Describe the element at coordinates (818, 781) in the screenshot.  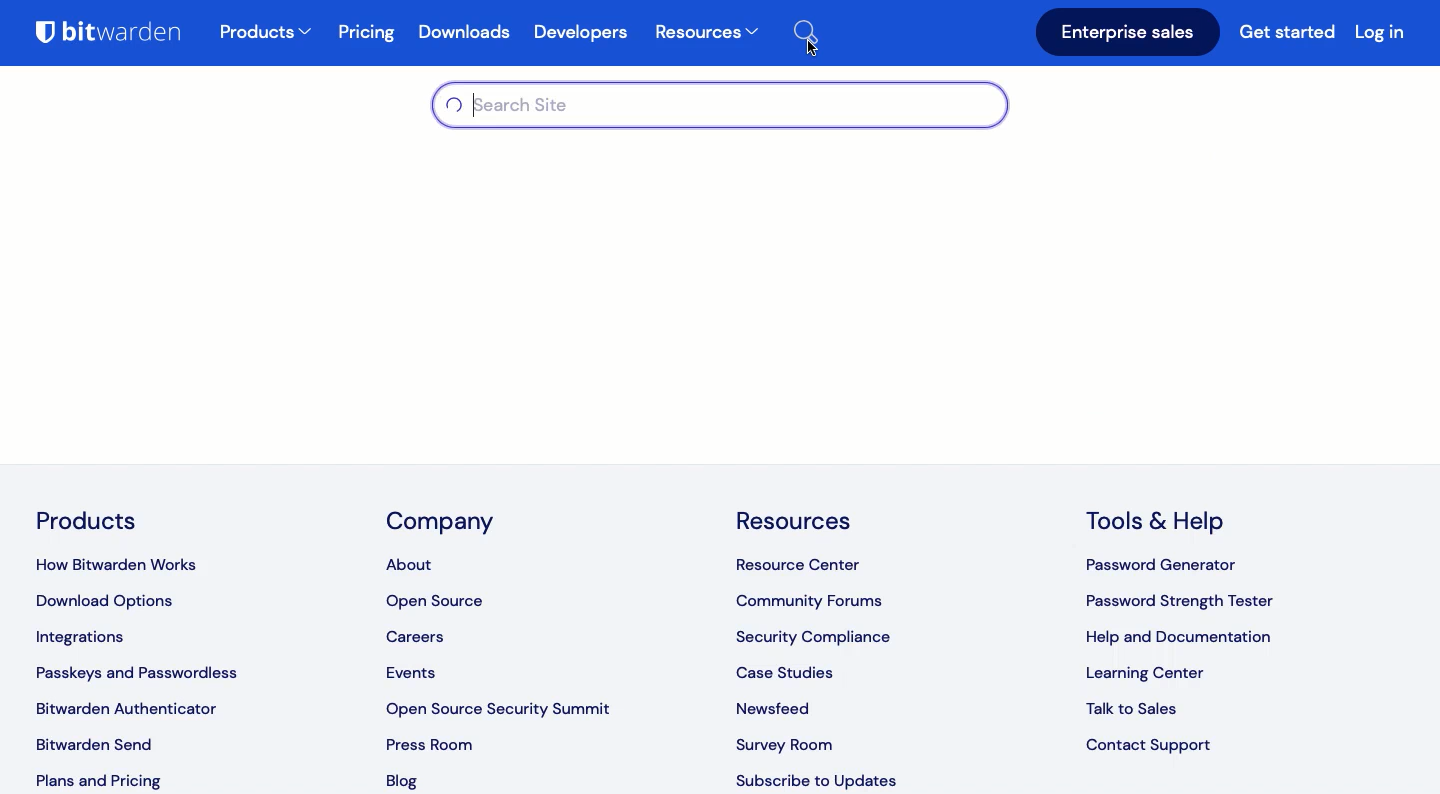
I see `subscribe to updates` at that location.